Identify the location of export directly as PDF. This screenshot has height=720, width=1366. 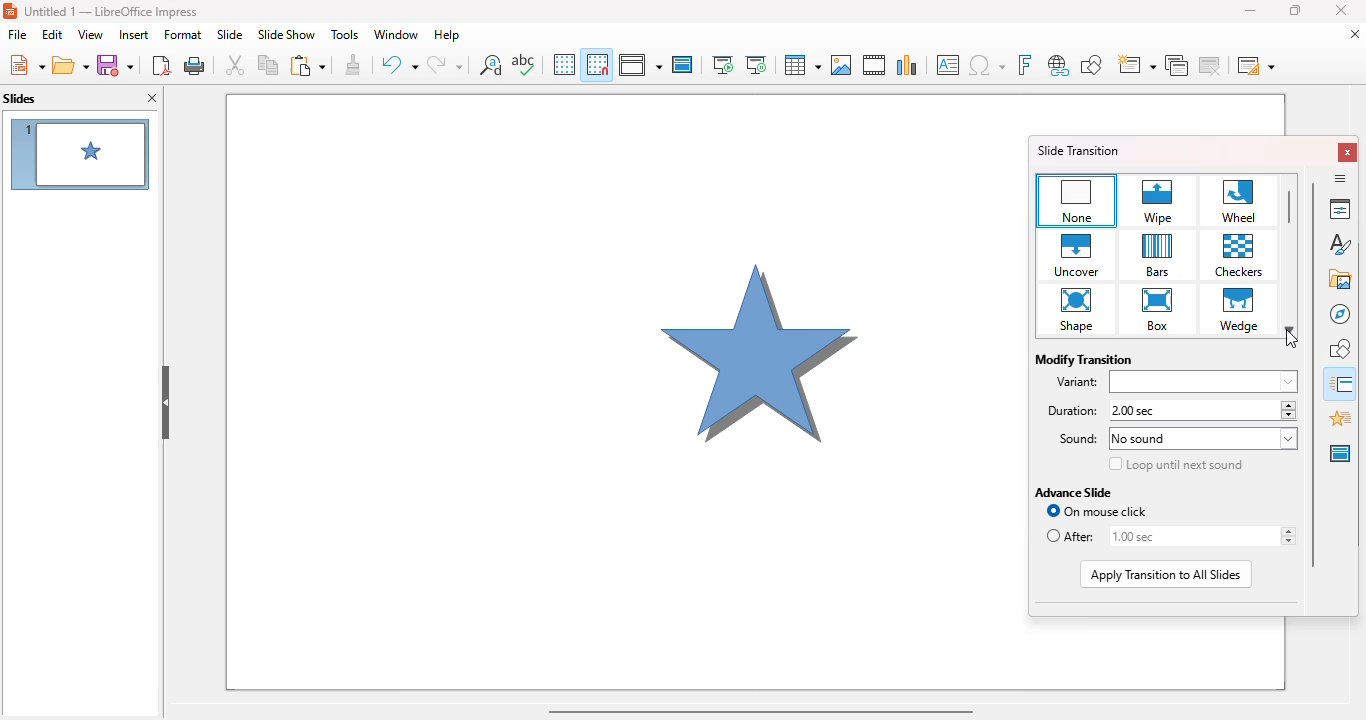
(161, 64).